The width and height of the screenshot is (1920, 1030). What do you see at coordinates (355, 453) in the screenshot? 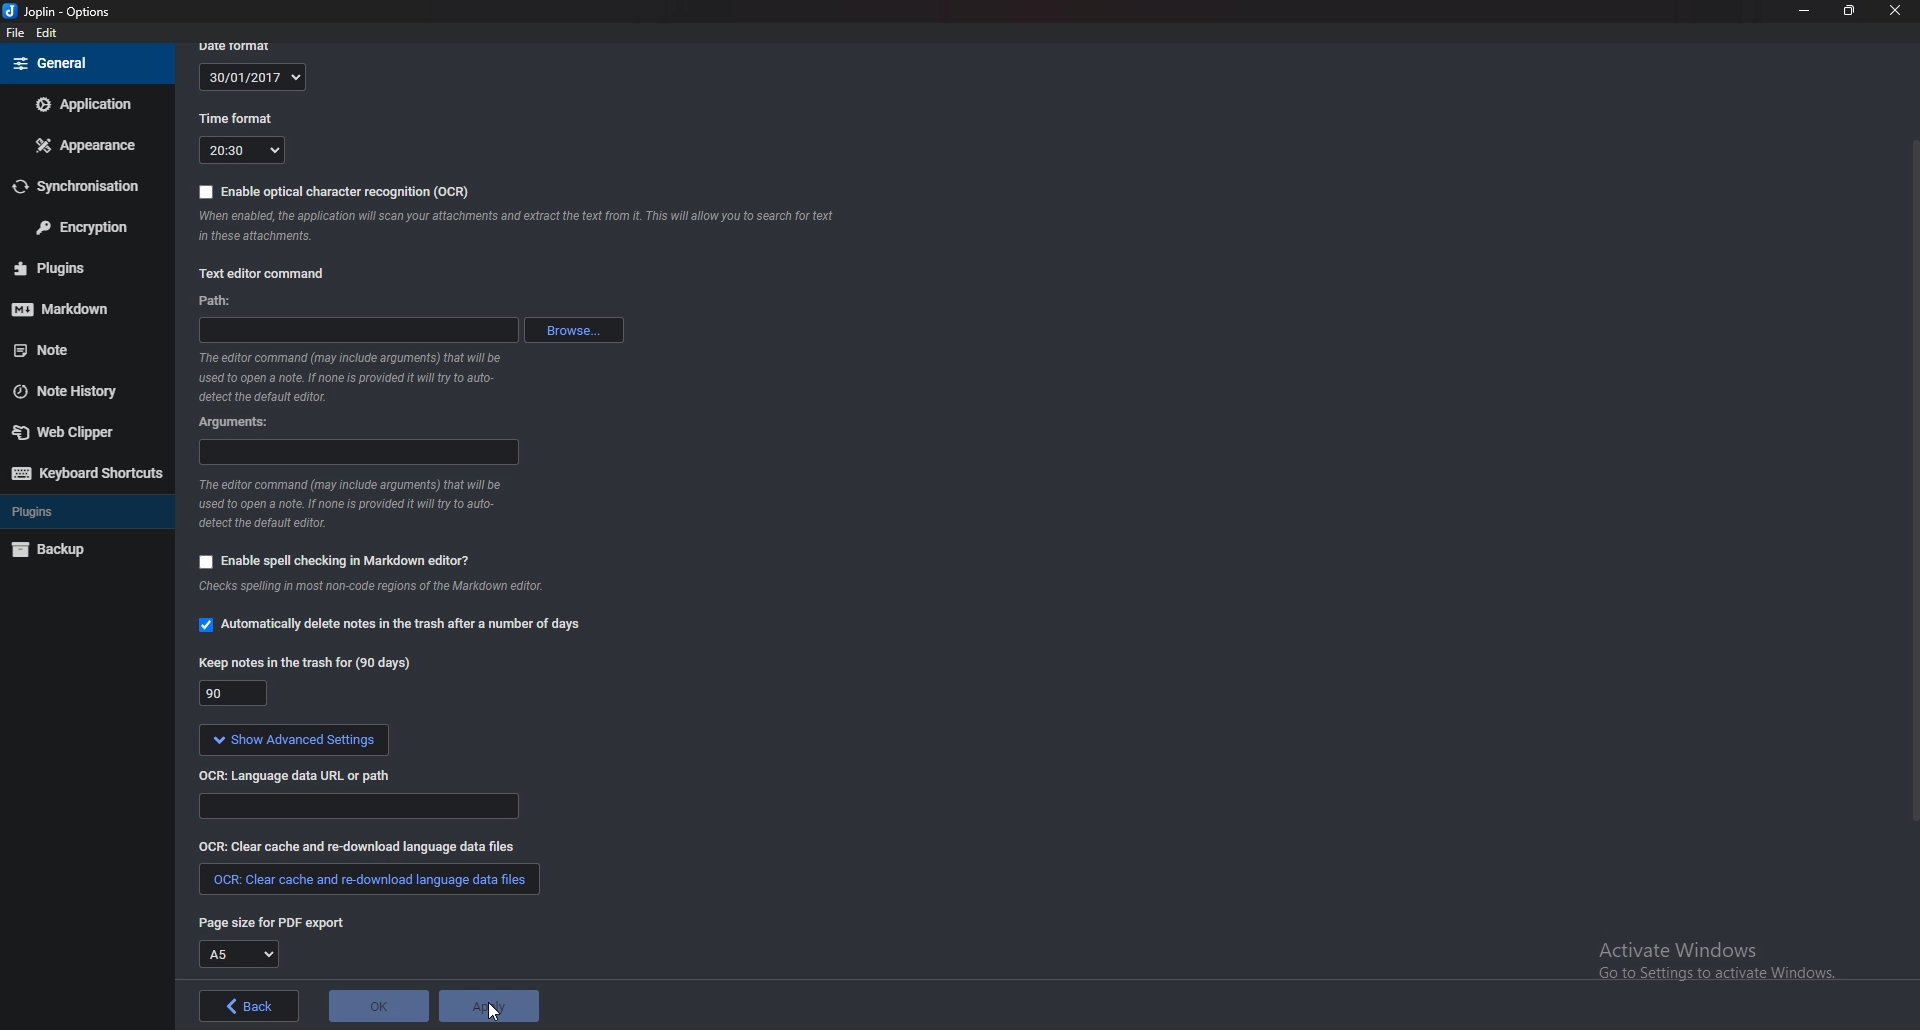
I see `arguments` at bounding box center [355, 453].